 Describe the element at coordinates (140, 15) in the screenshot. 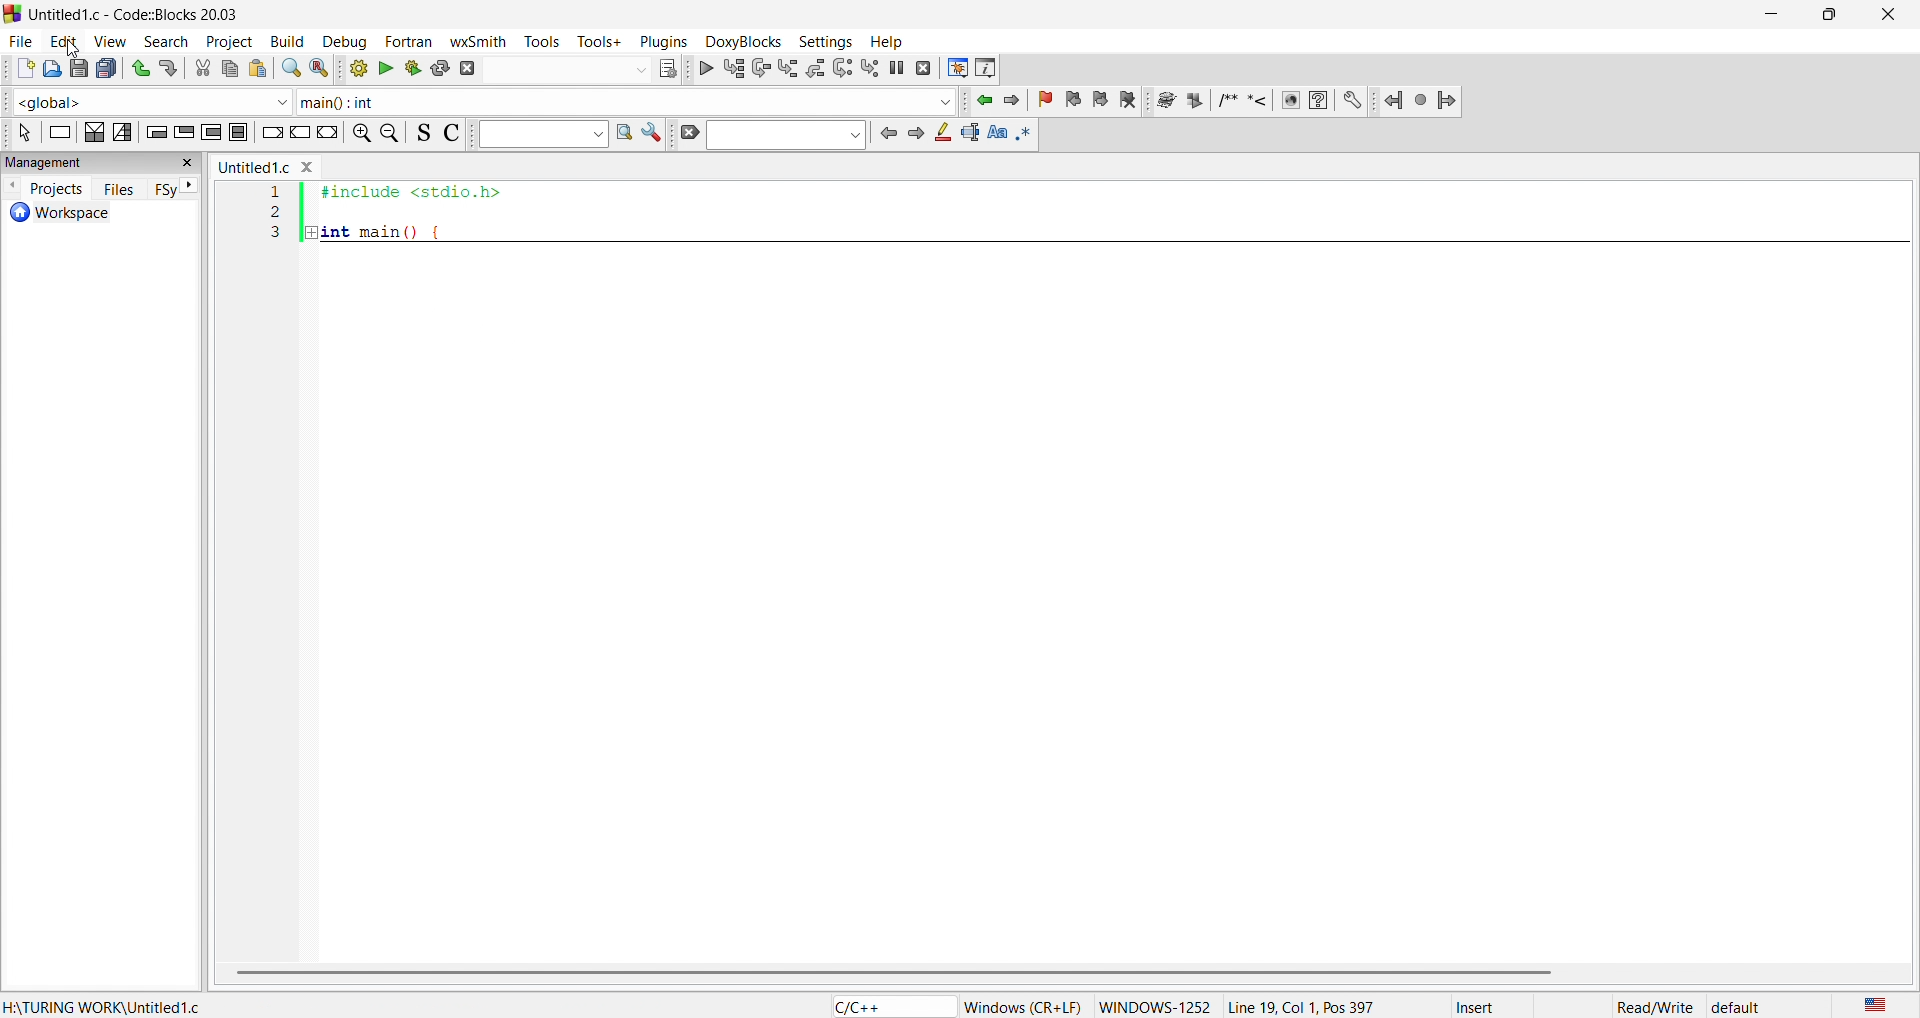

I see `title bar` at that location.